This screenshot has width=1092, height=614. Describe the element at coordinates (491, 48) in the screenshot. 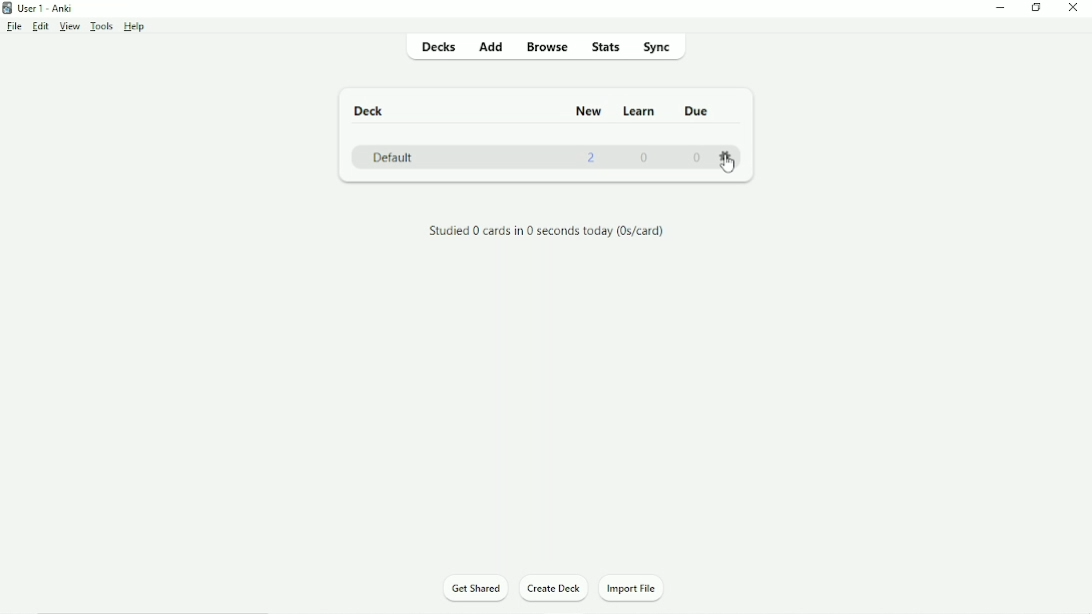

I see `Add` at that location.